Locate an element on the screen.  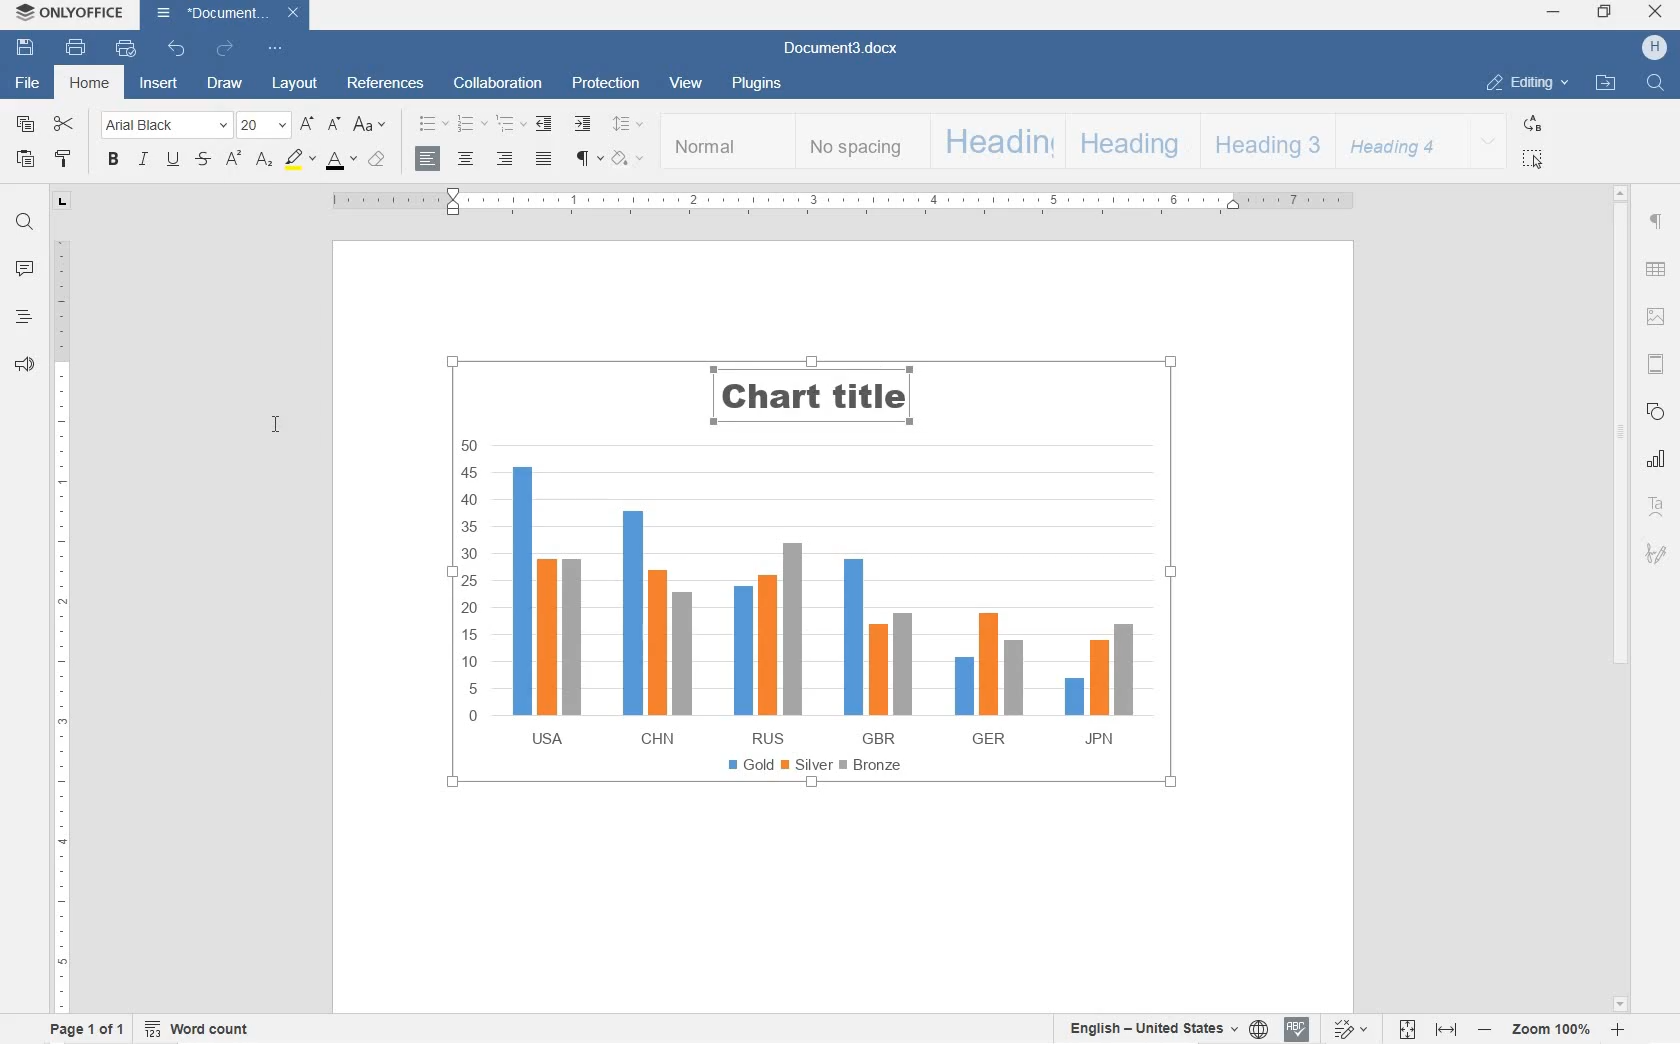
IMAGE SETTINGS is located at coordinates (1656, 315).